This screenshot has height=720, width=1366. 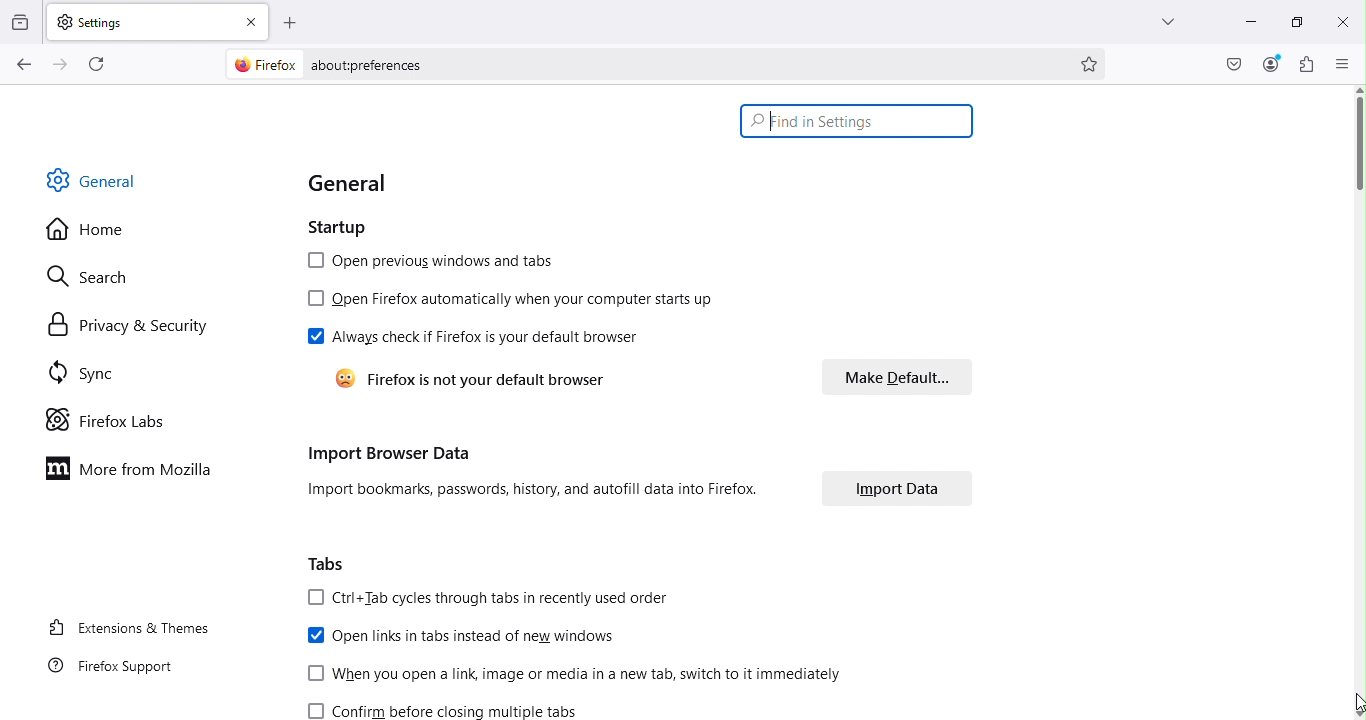 I want to click on Ctrl+tab cycles through tabs in recently used order, so click(x=495, y=600).